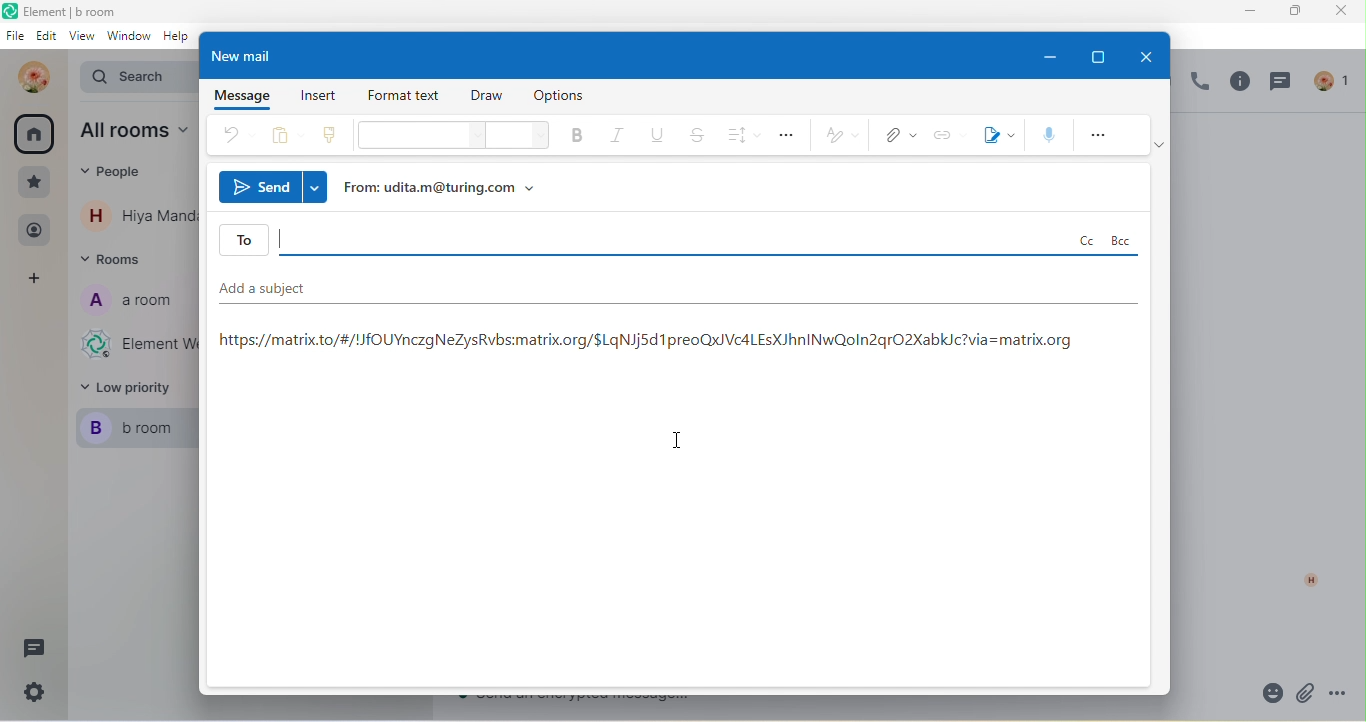 The width and height of the screenshot is (1366, 722). I want to click on setting, so click(31, 697).